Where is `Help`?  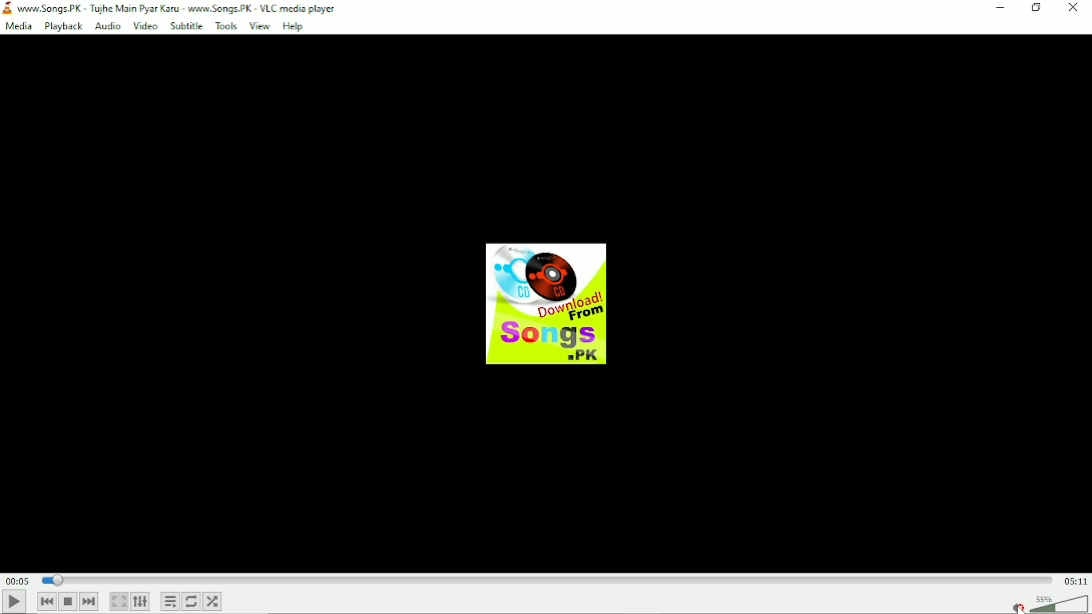
Help is located at coordinates (295, 27).